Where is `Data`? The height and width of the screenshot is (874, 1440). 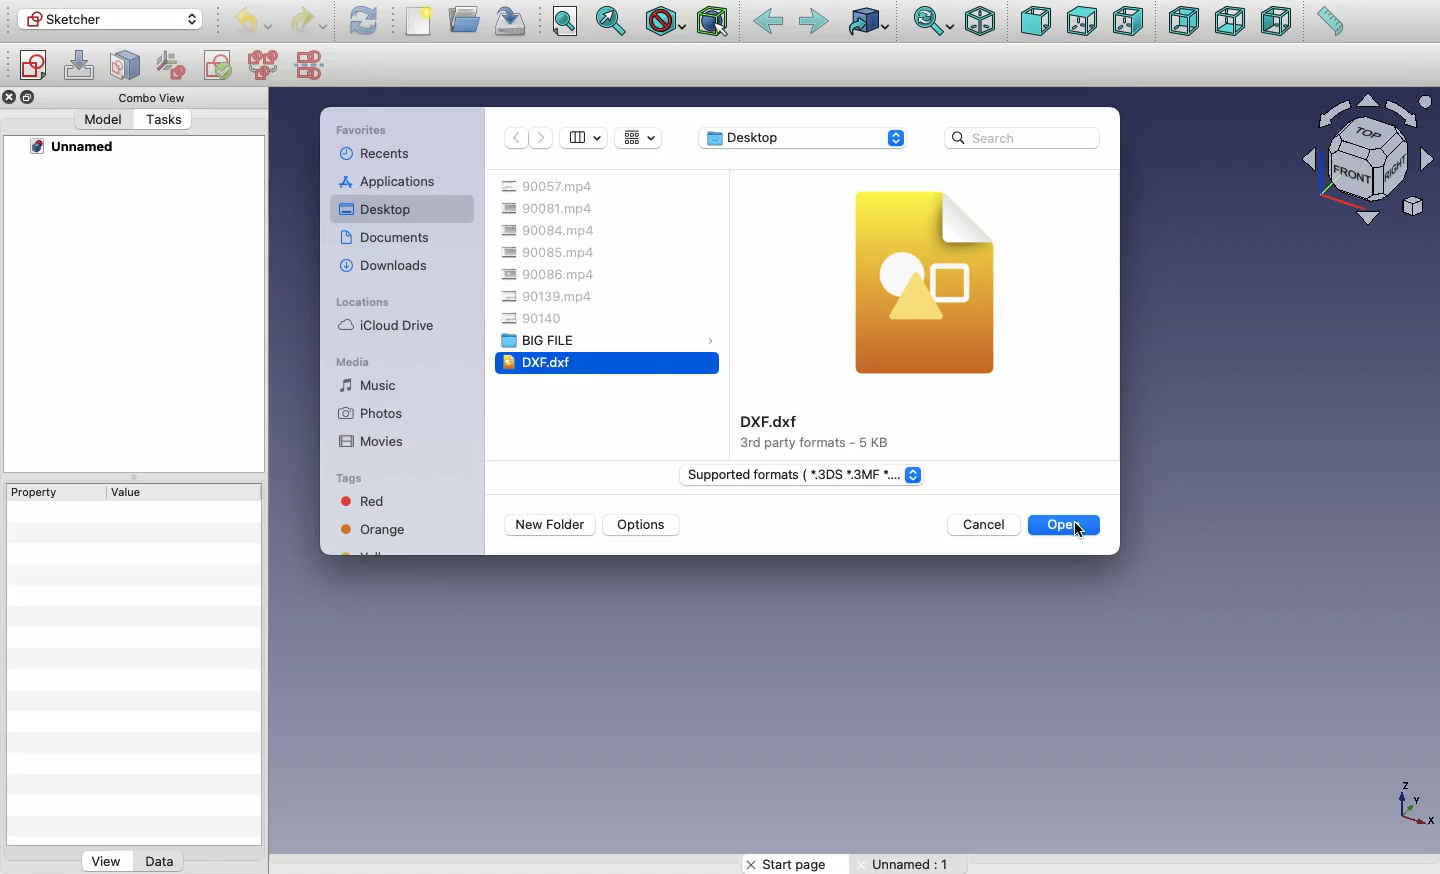
Data is located at coordinates (160, 860).